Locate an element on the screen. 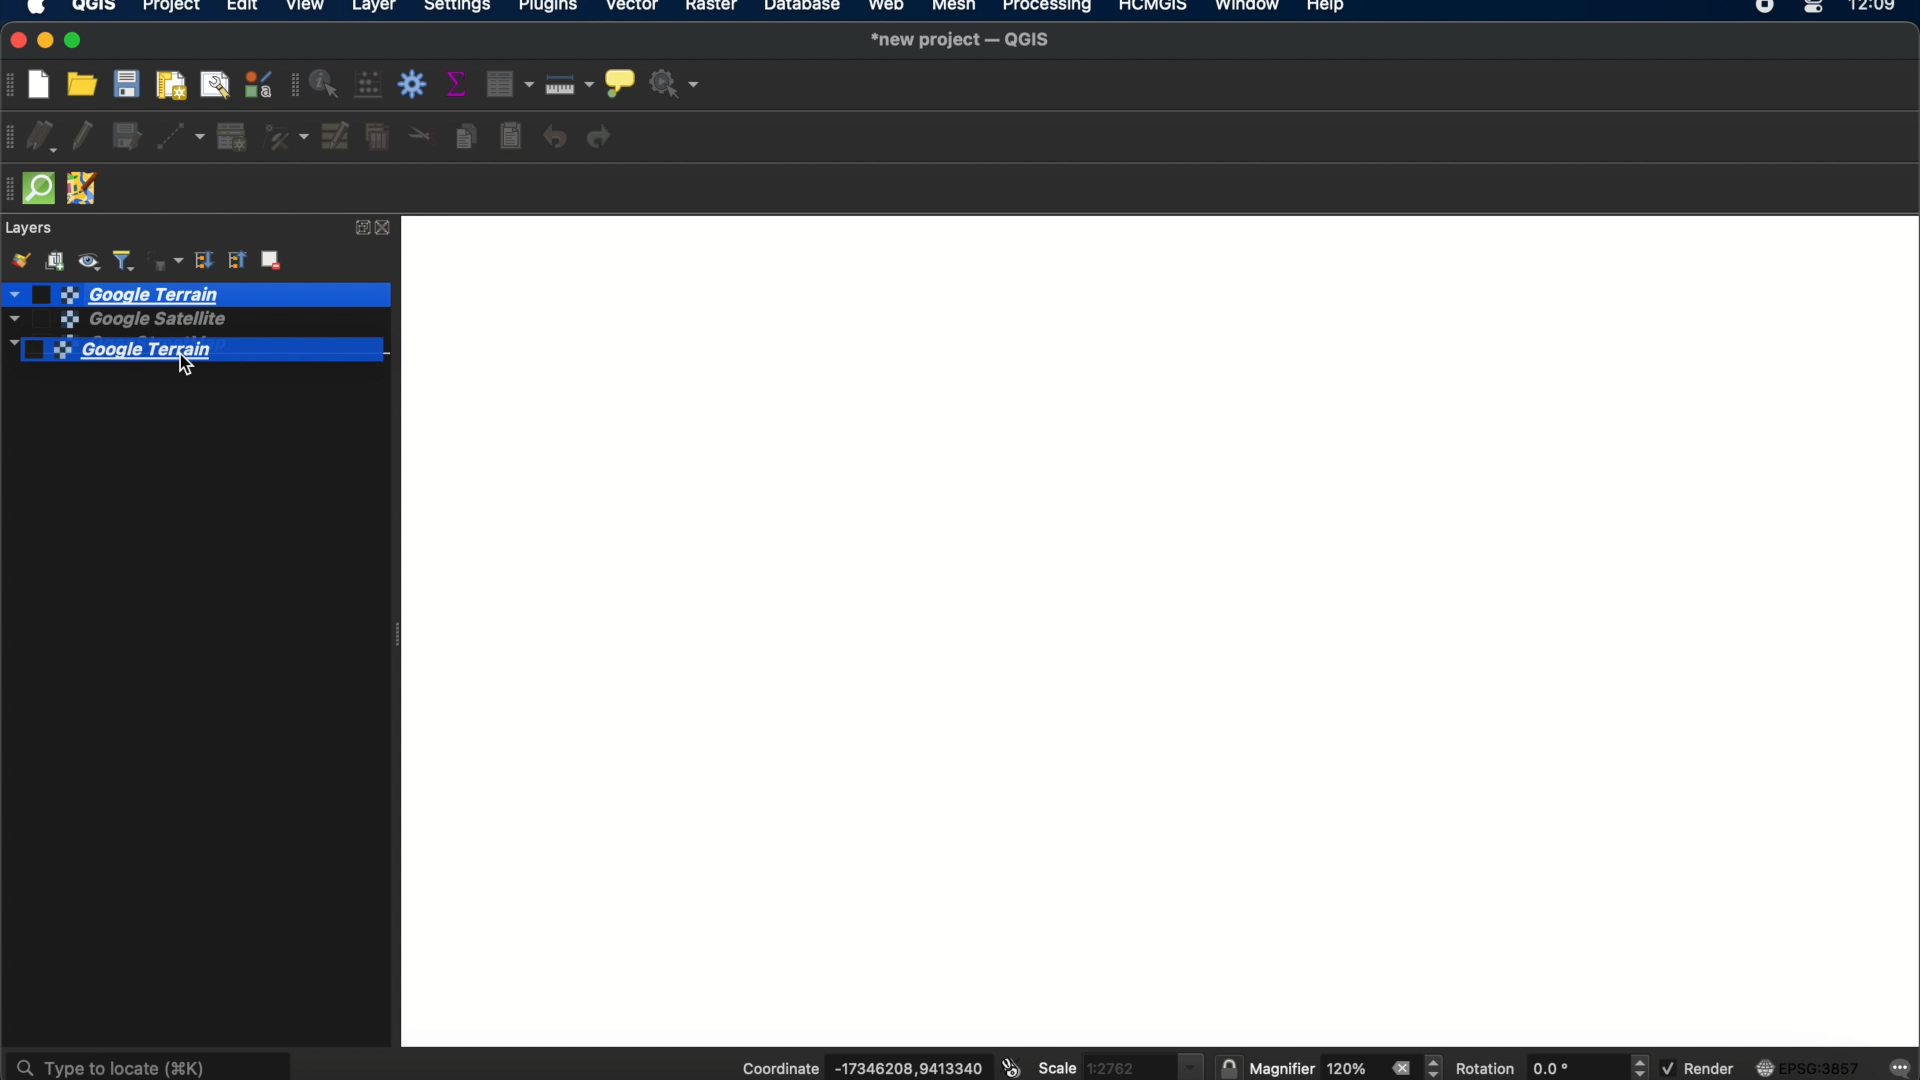 The width and height of the screenshot is (1920, 1080). raster is located at coordinates (715, 9).